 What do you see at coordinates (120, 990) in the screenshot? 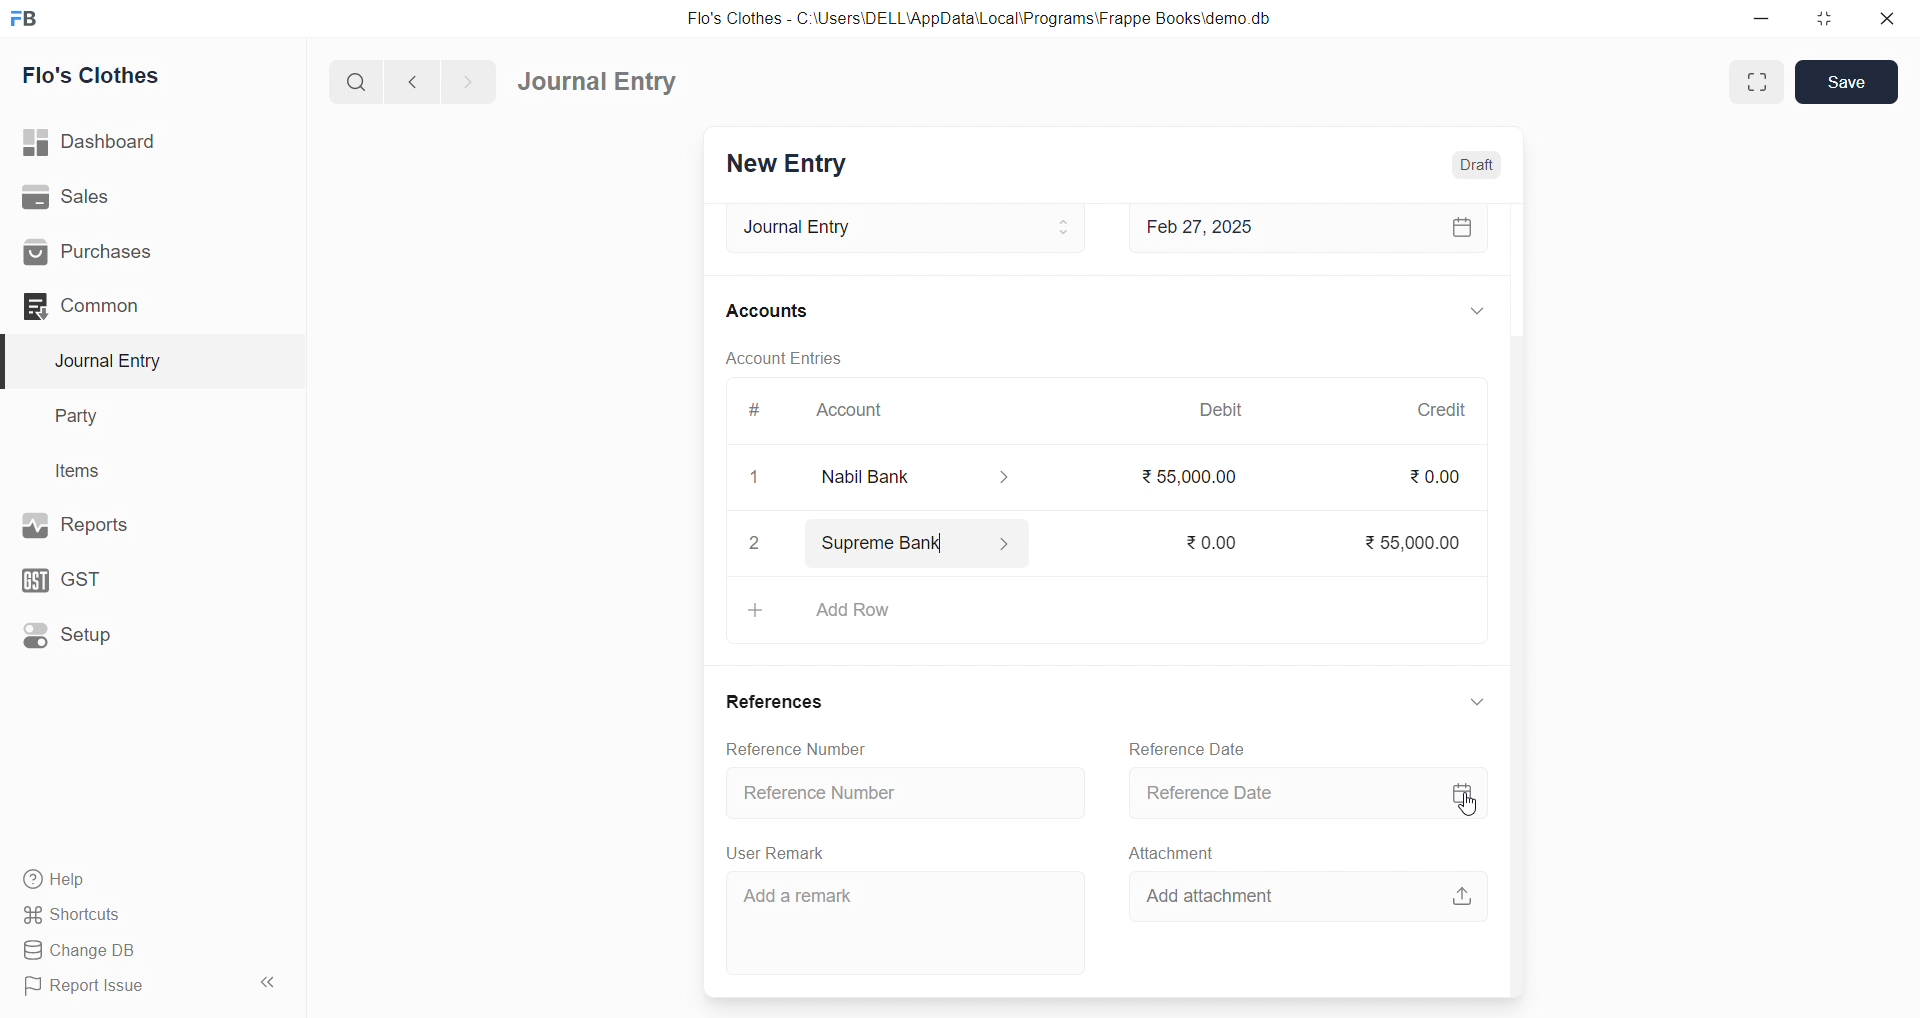
I see `Report Issue` at bounding box center [120, 990].